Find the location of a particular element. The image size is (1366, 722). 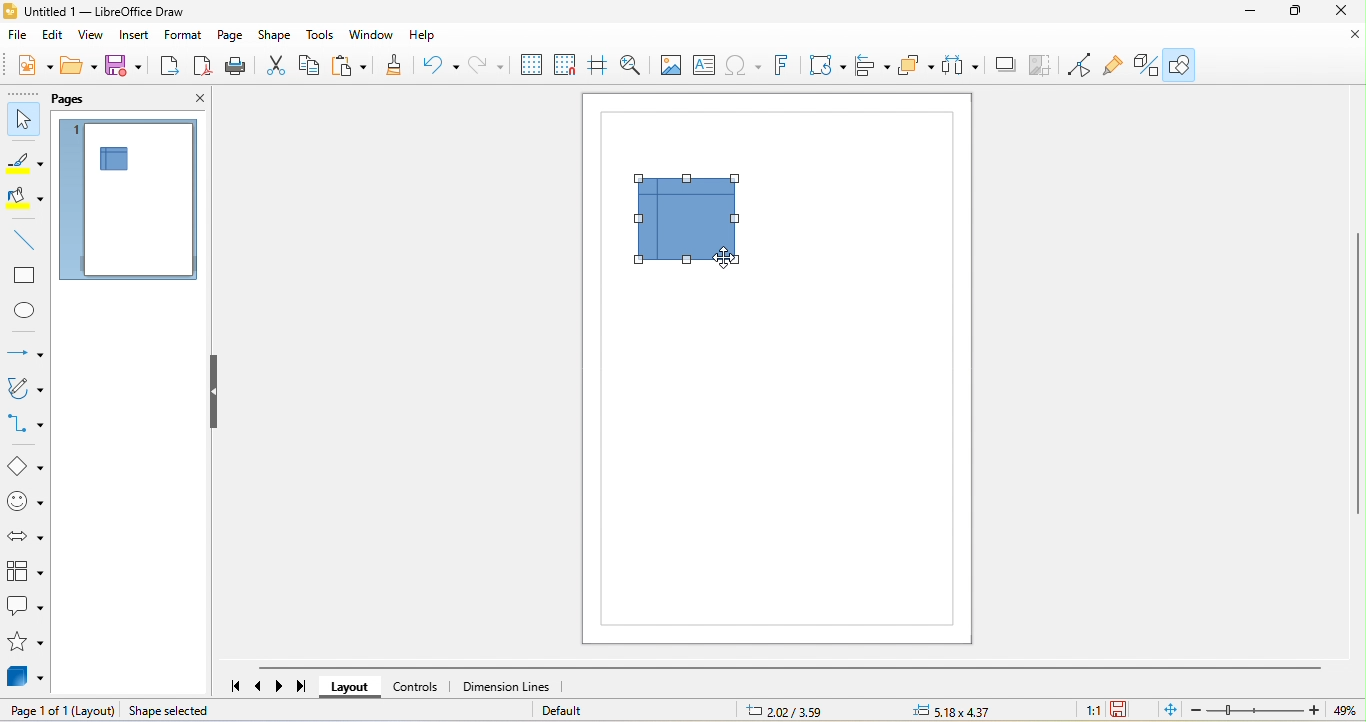

close is located at coordinates (187, 100).